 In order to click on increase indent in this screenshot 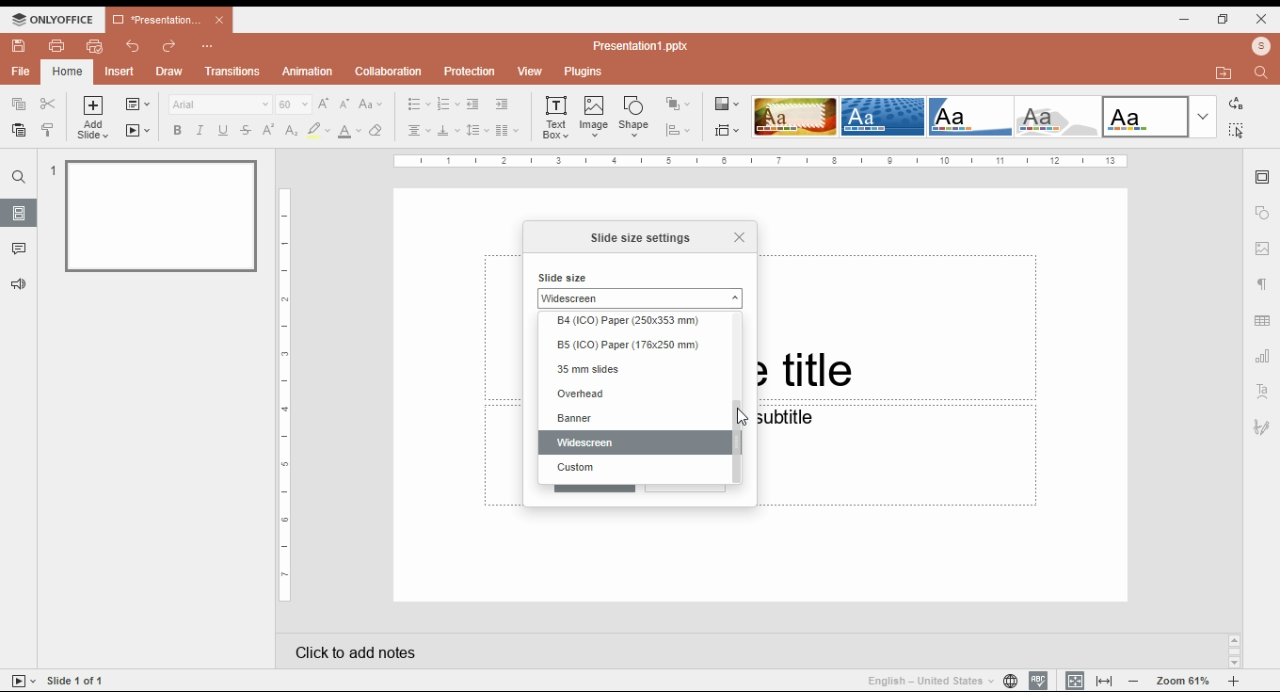, I will do `click(501, 104)`.